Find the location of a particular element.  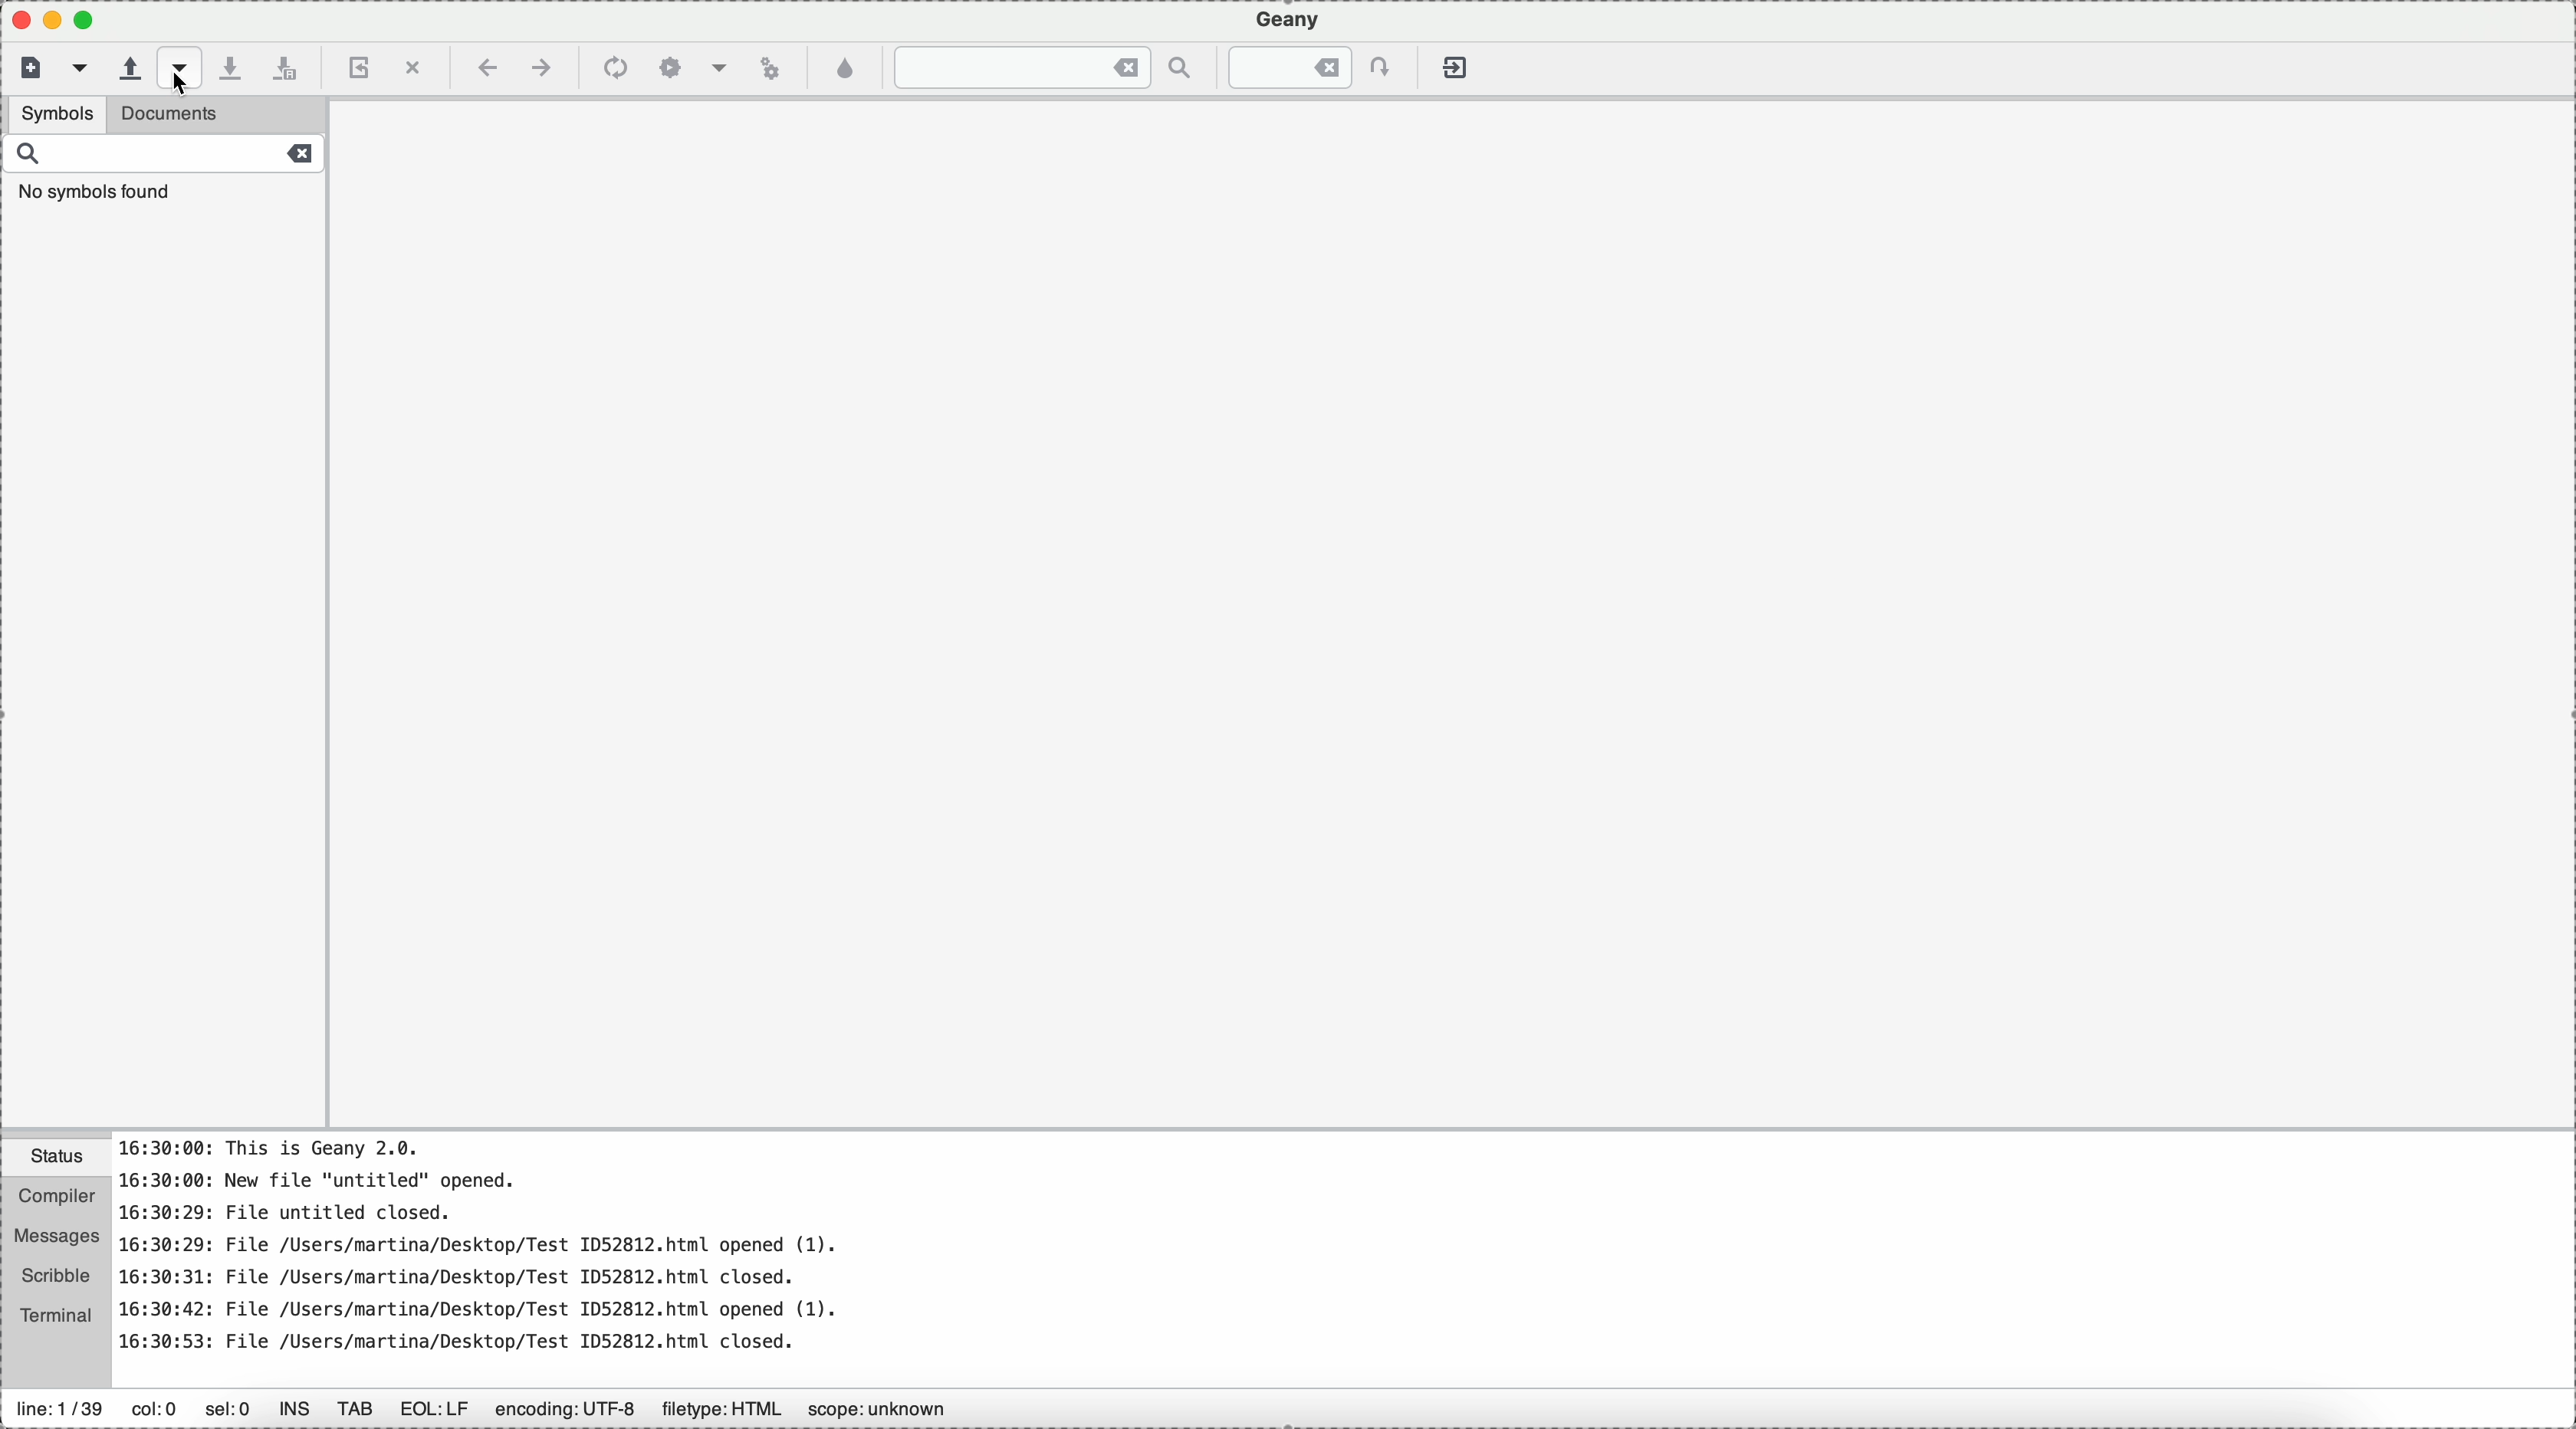

compile the current file is located at coordinates (615, 67).